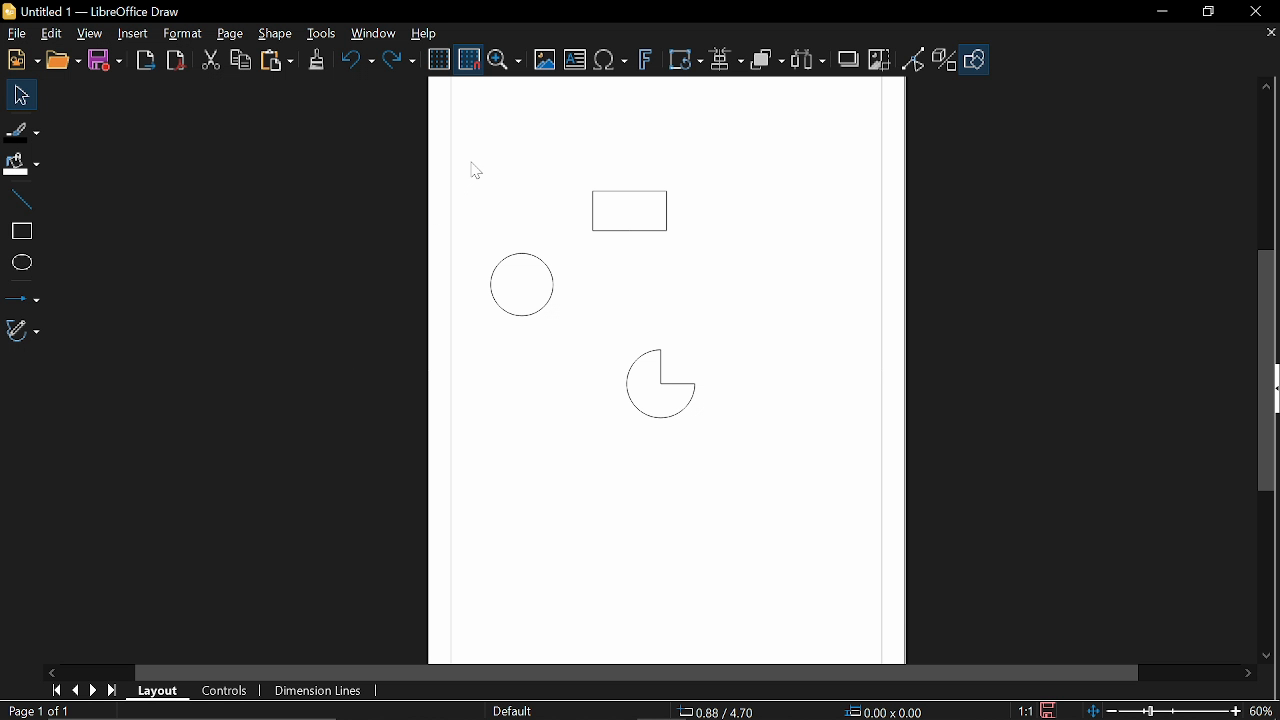 The height and width of the screenshot is (720, 1280). What do you see at coordinates (319, 691) in the screenshot?
I see `Dimension lines` at bounding box center [319, 691].